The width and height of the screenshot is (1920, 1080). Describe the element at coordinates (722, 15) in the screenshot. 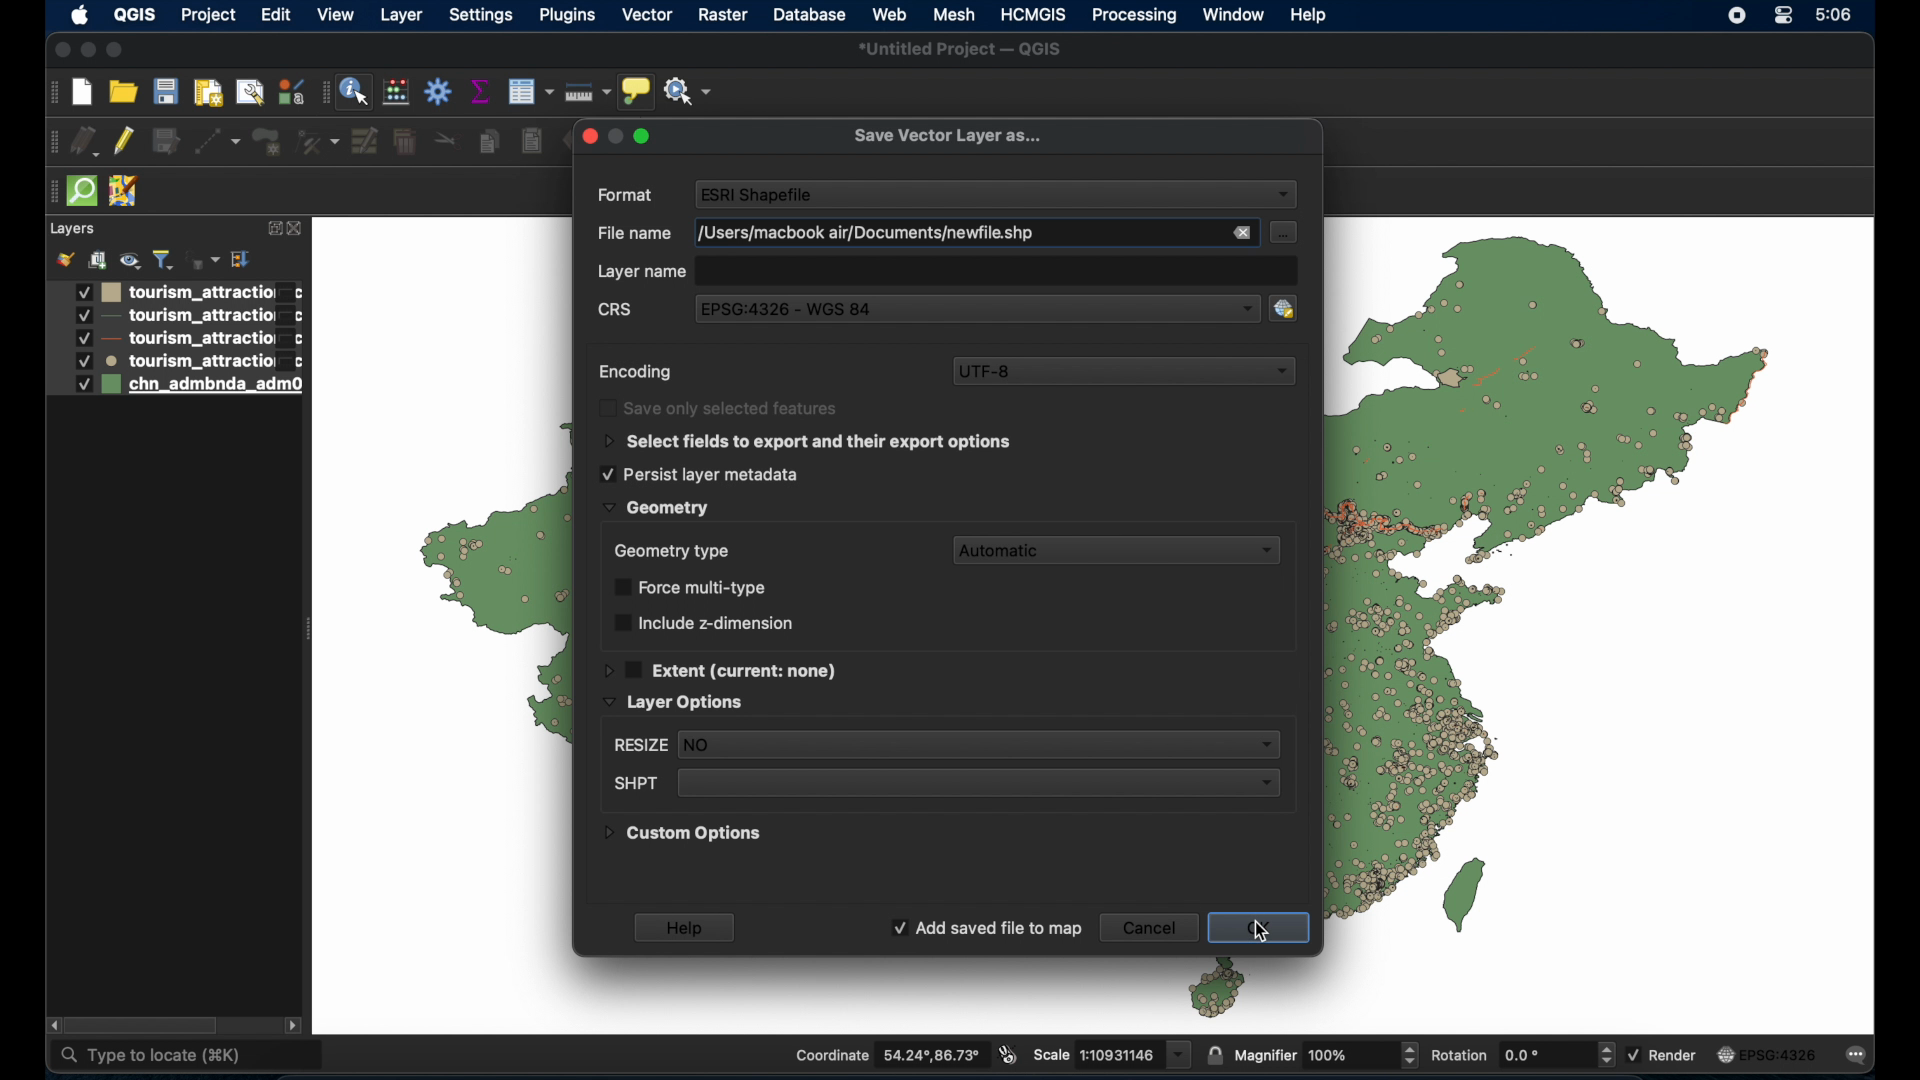

I see `raster` at that location.